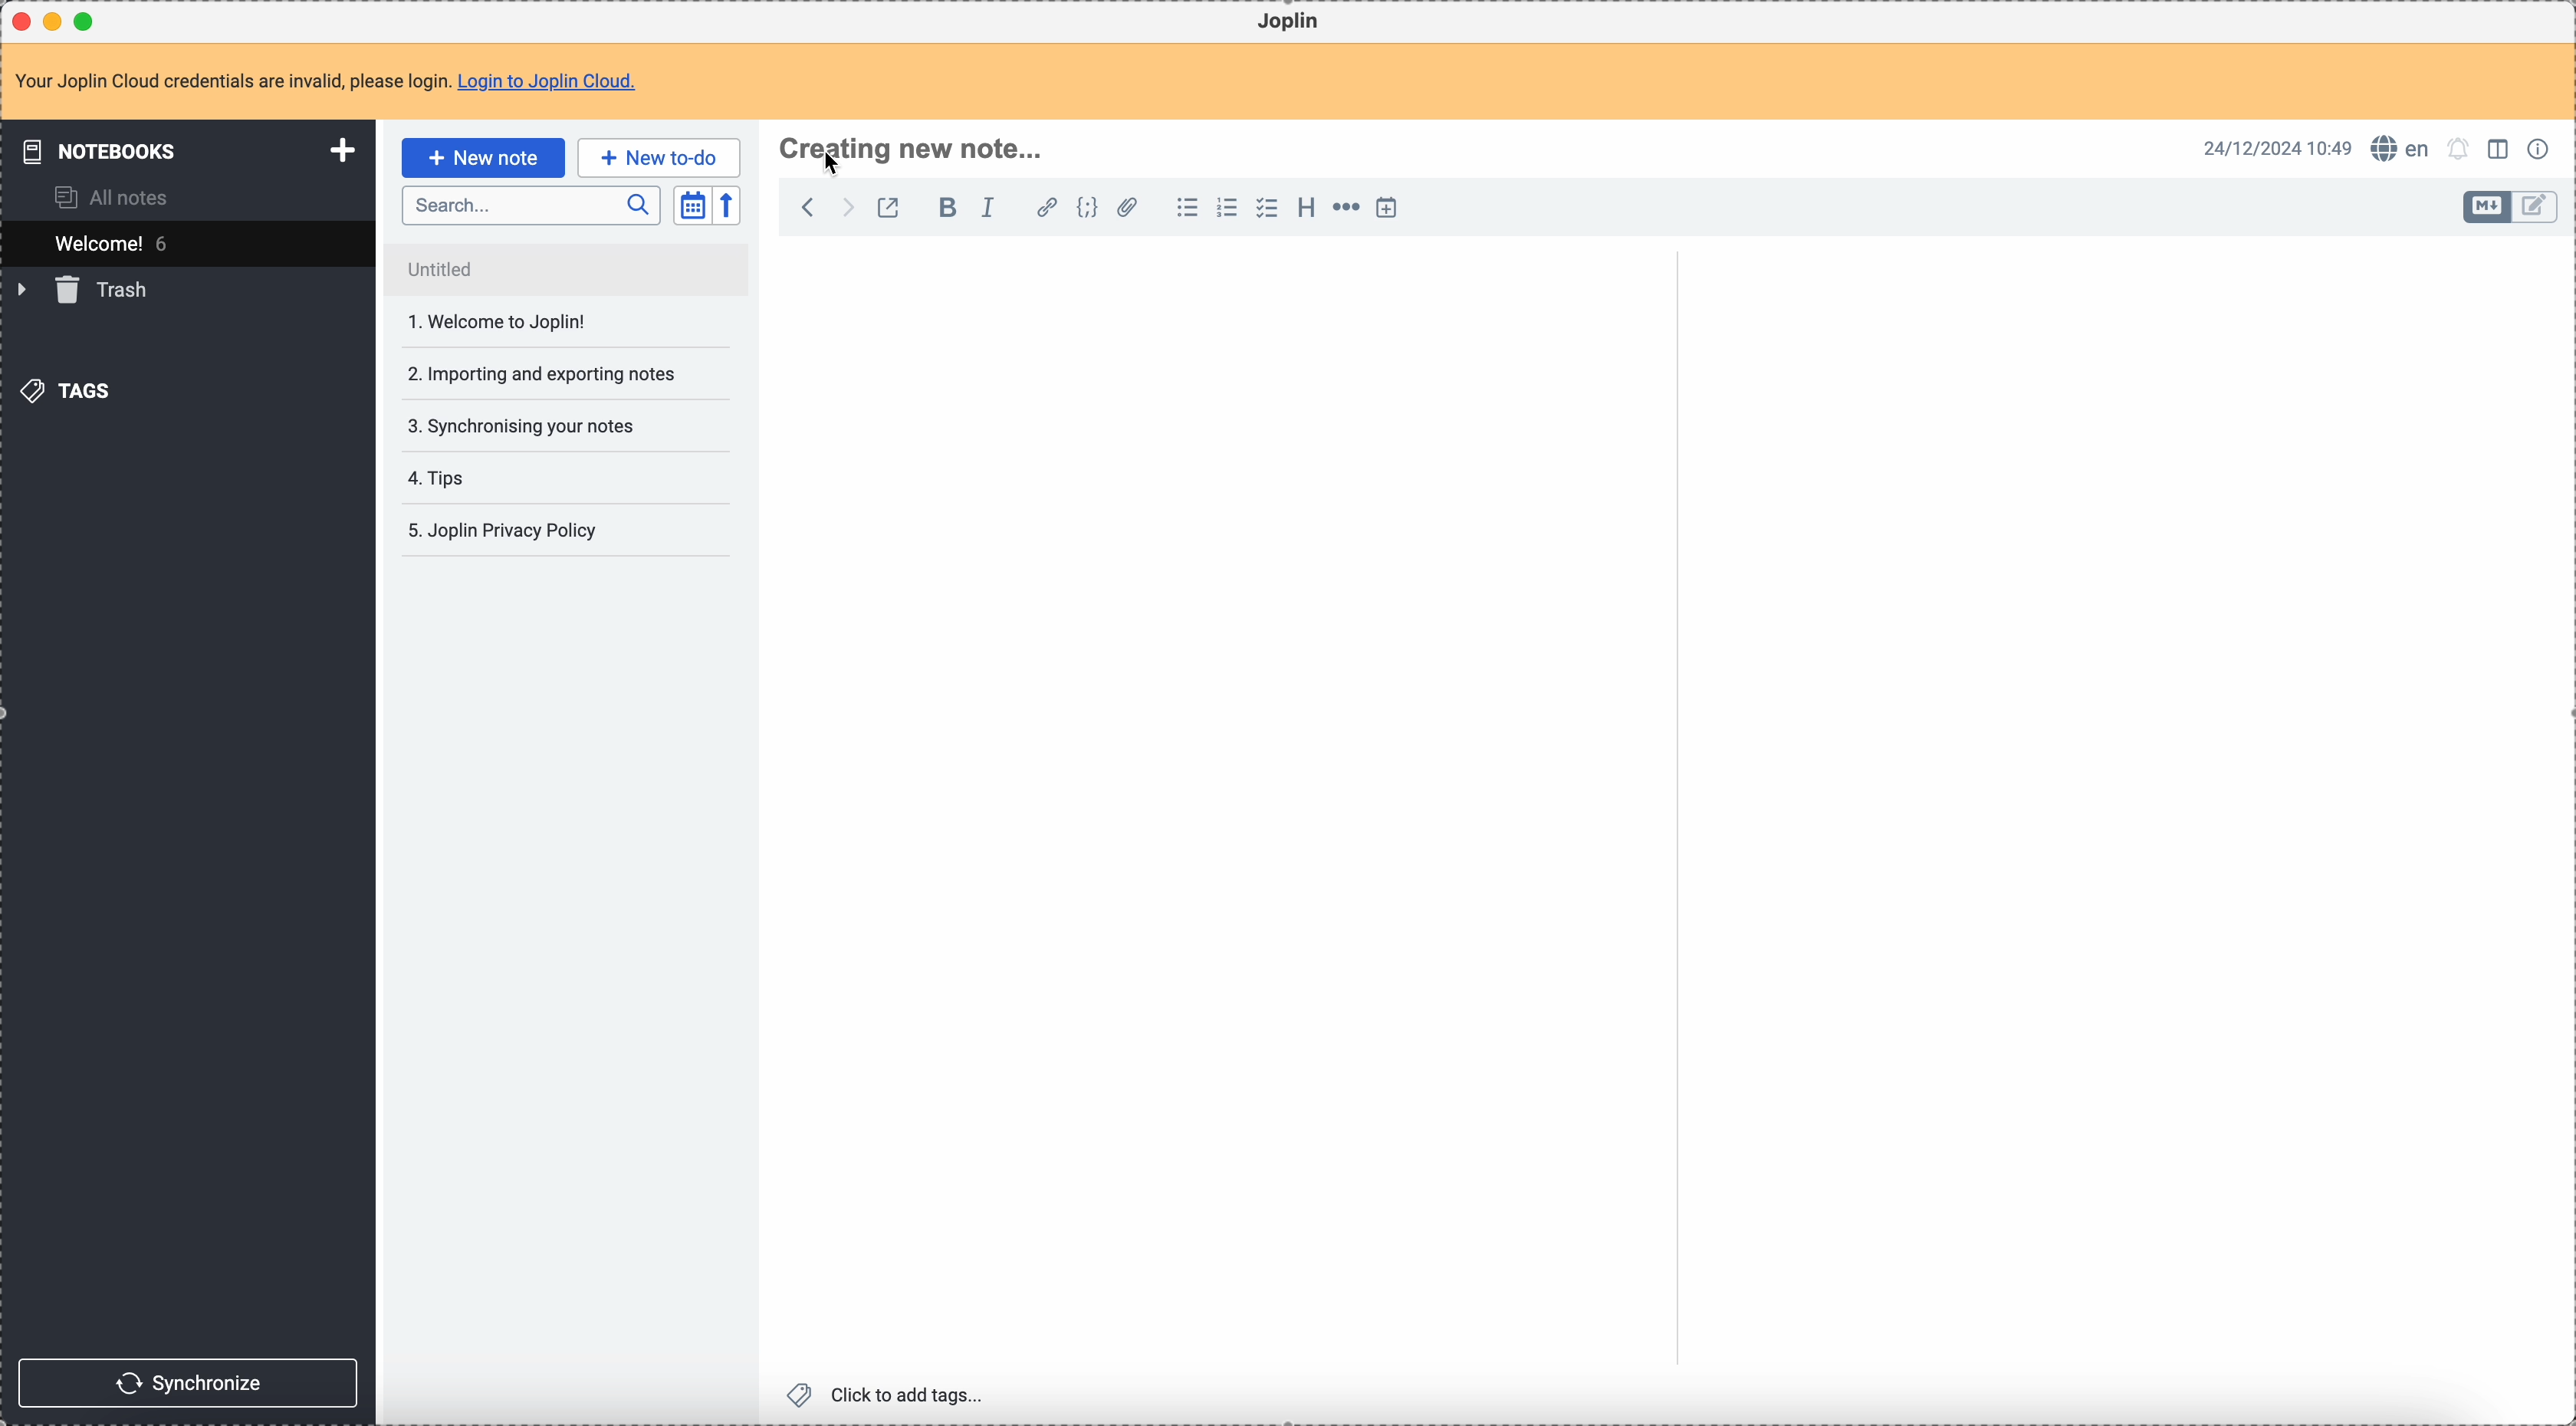 The height and width of the screenshot is (1426, 2576). Describe the element at coordinates (886, 1394) in the screenshot. I see `click to add tags` at that location.